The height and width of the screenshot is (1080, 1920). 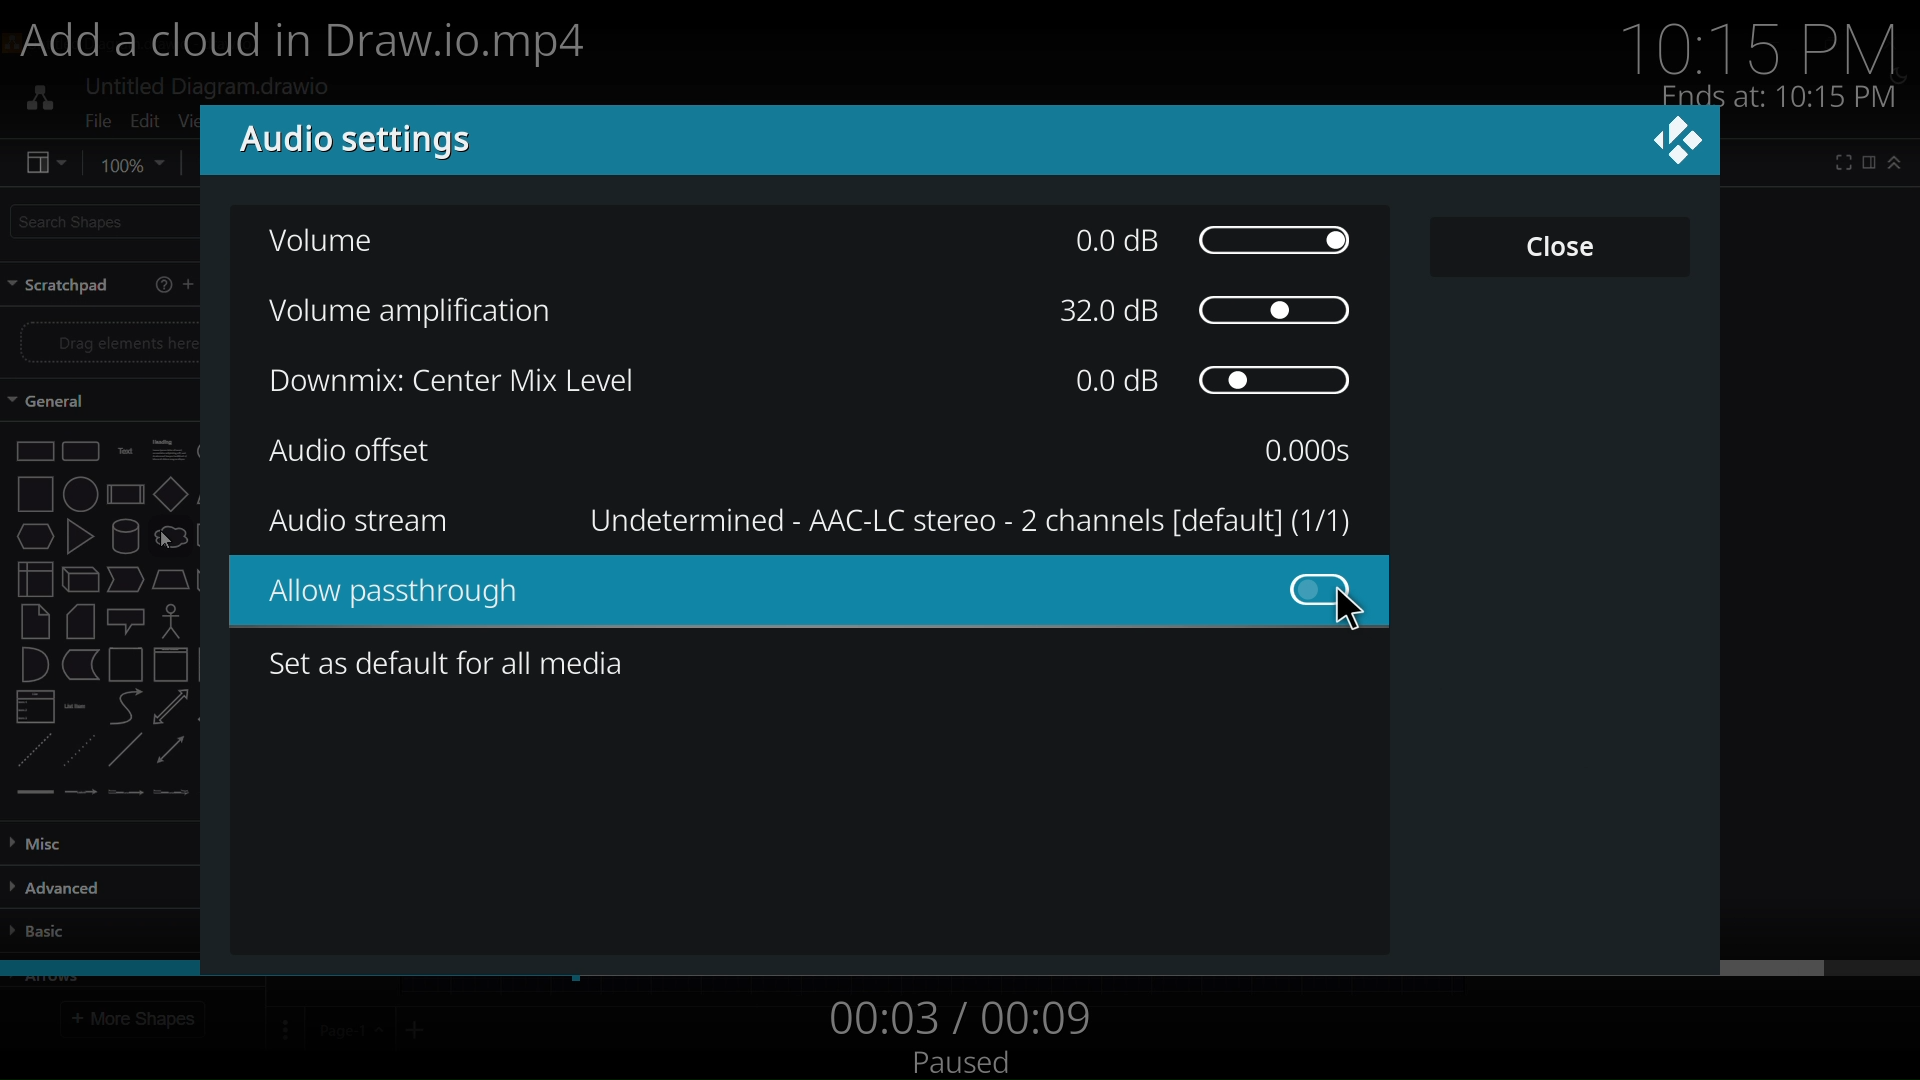 What do you see at coordinates (973, 1058) in the screenshot?
I see `paused` at bounding box center [973, 1058].